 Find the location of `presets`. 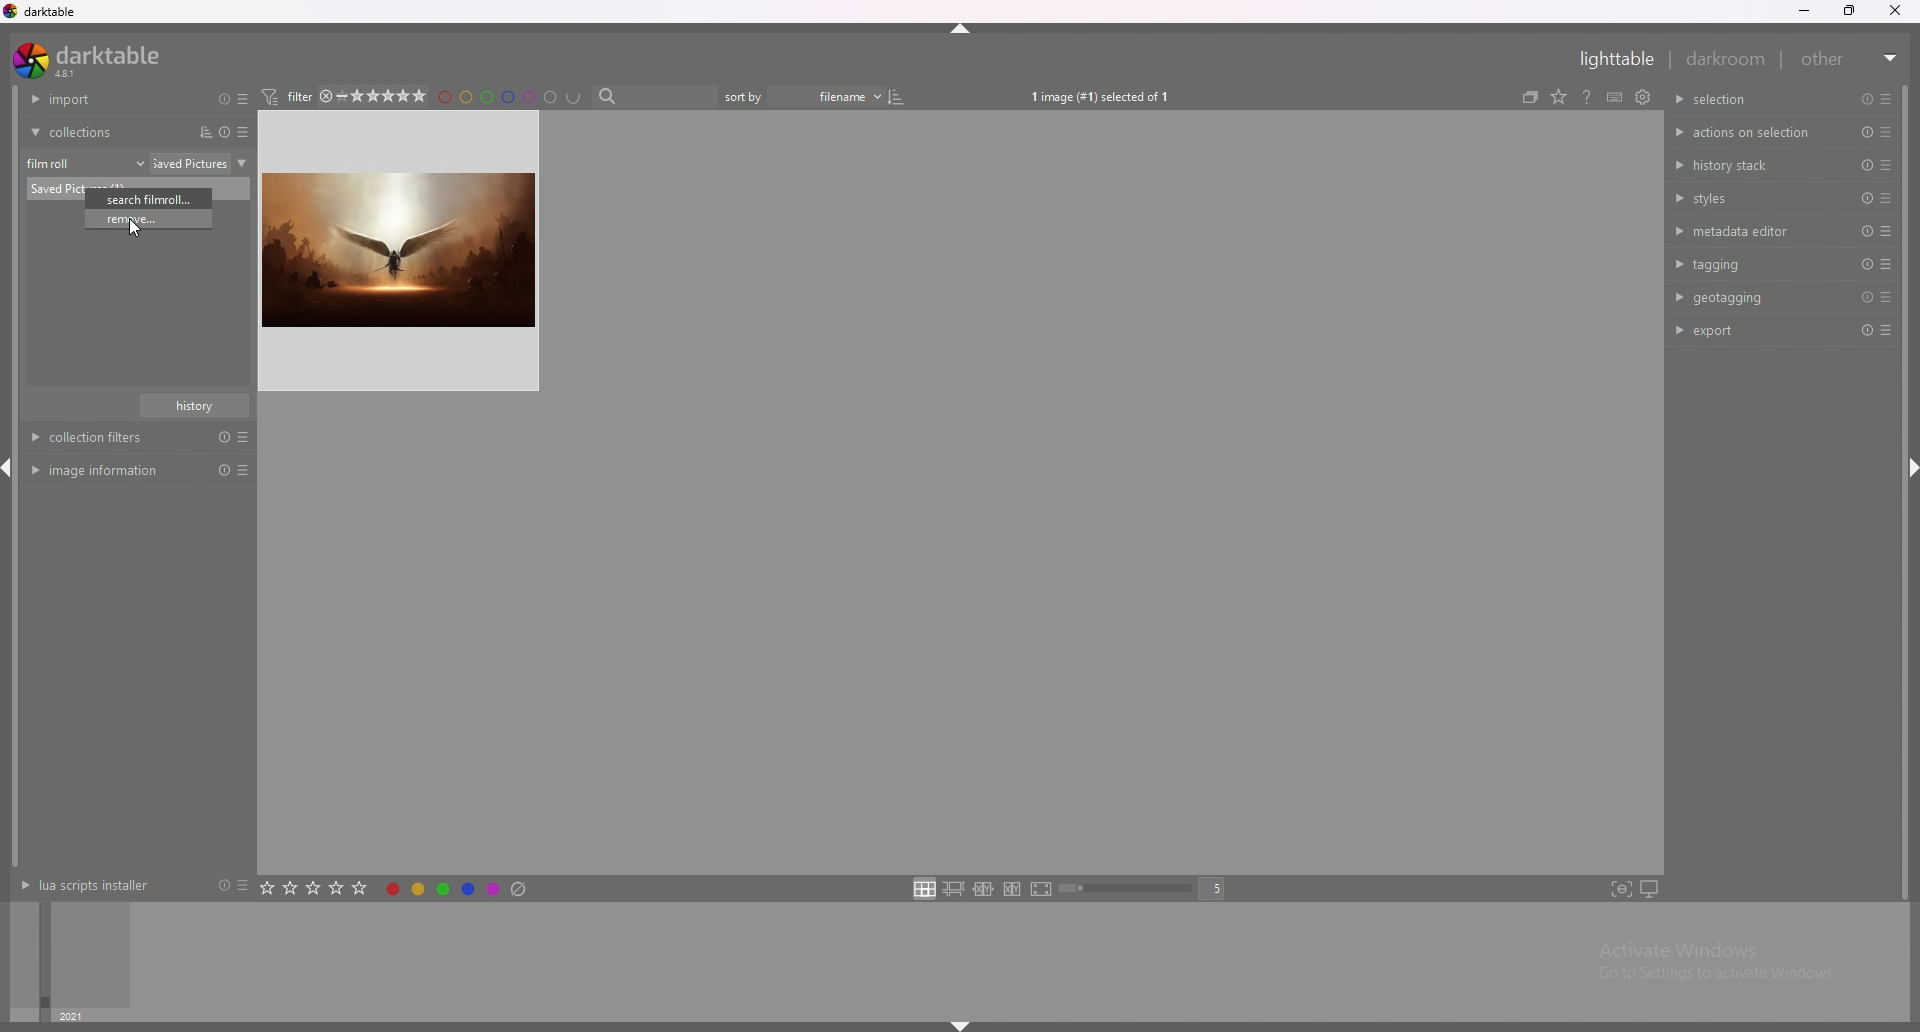

presets is located at coordinates (1887, 332).